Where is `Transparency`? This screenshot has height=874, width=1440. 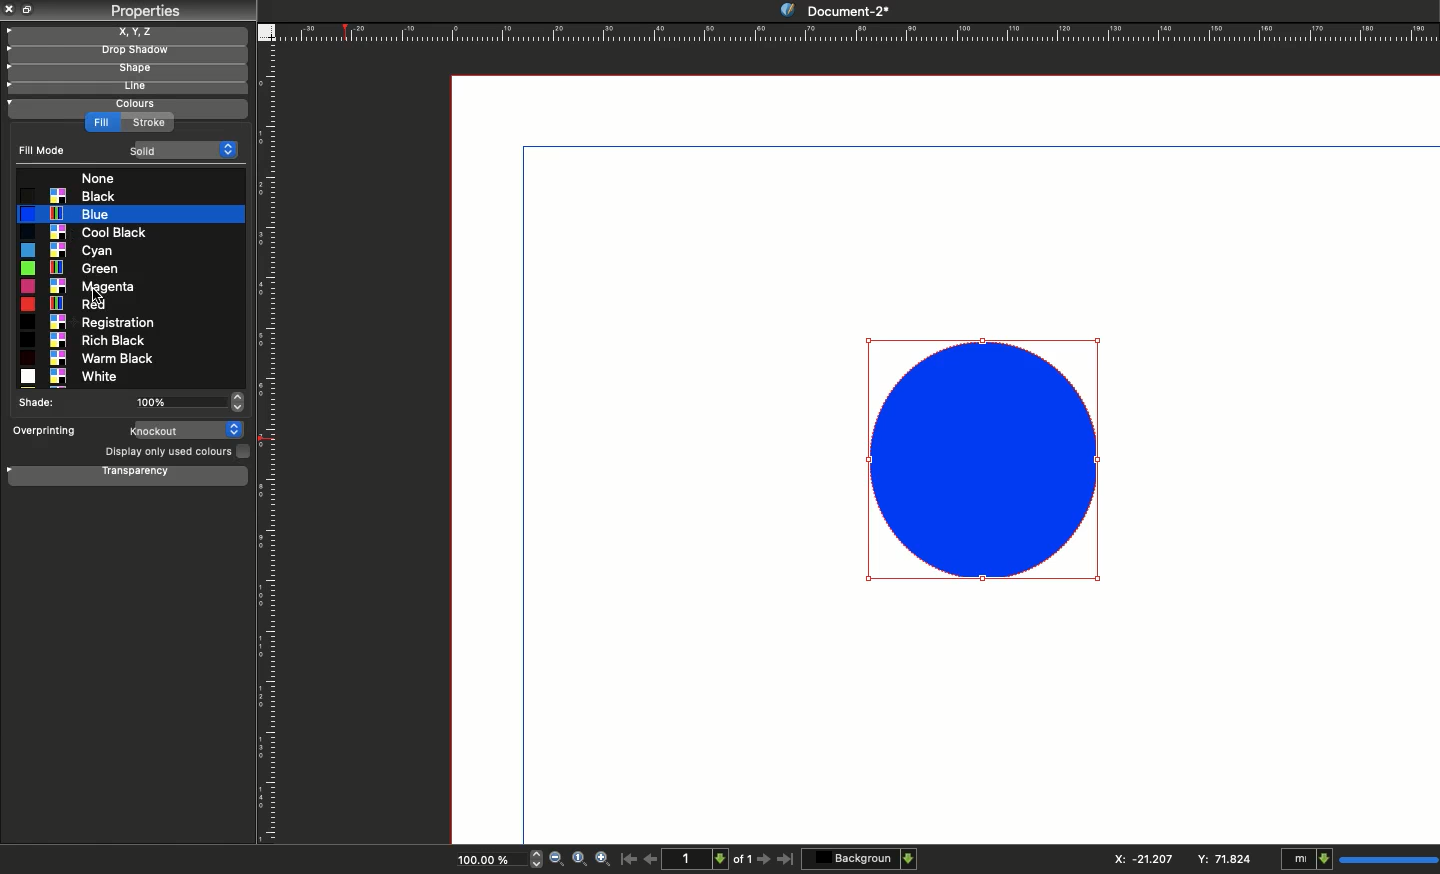
Transparency is located at coordinates (123, 478).